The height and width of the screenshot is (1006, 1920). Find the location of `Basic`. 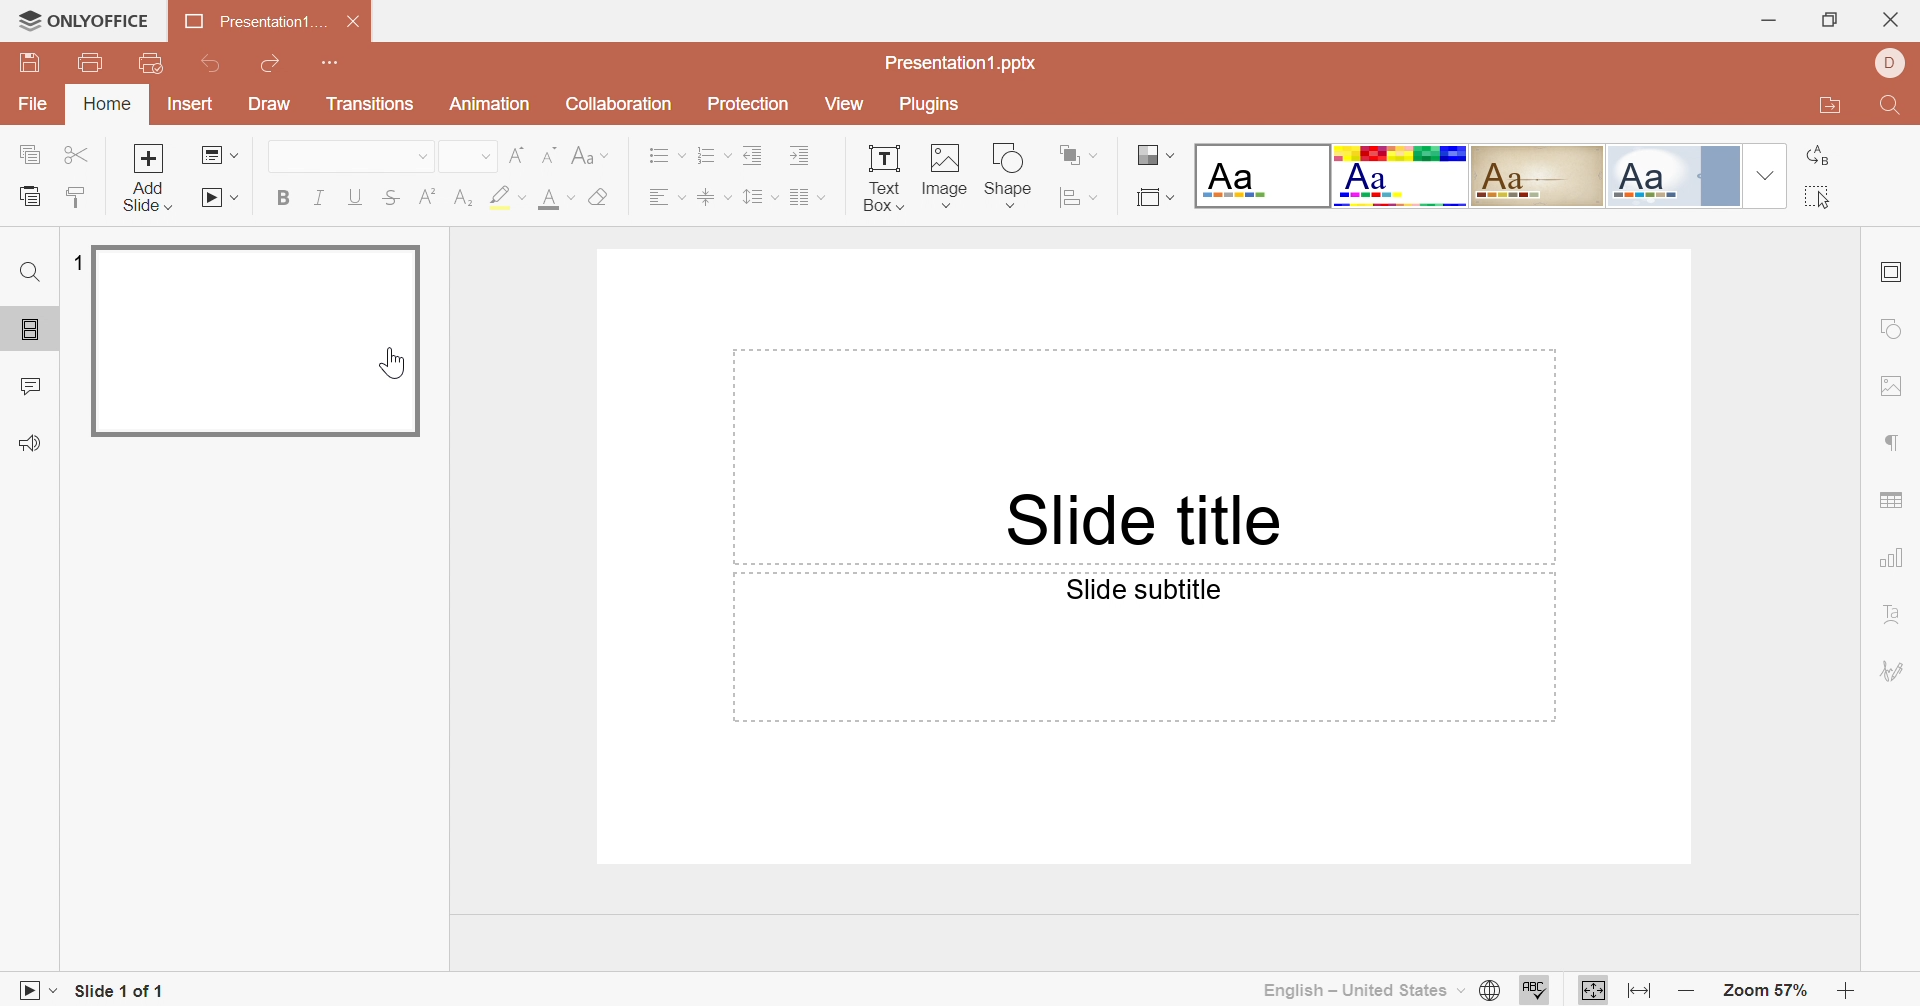

Basic is located at coordinates (1401, 175).